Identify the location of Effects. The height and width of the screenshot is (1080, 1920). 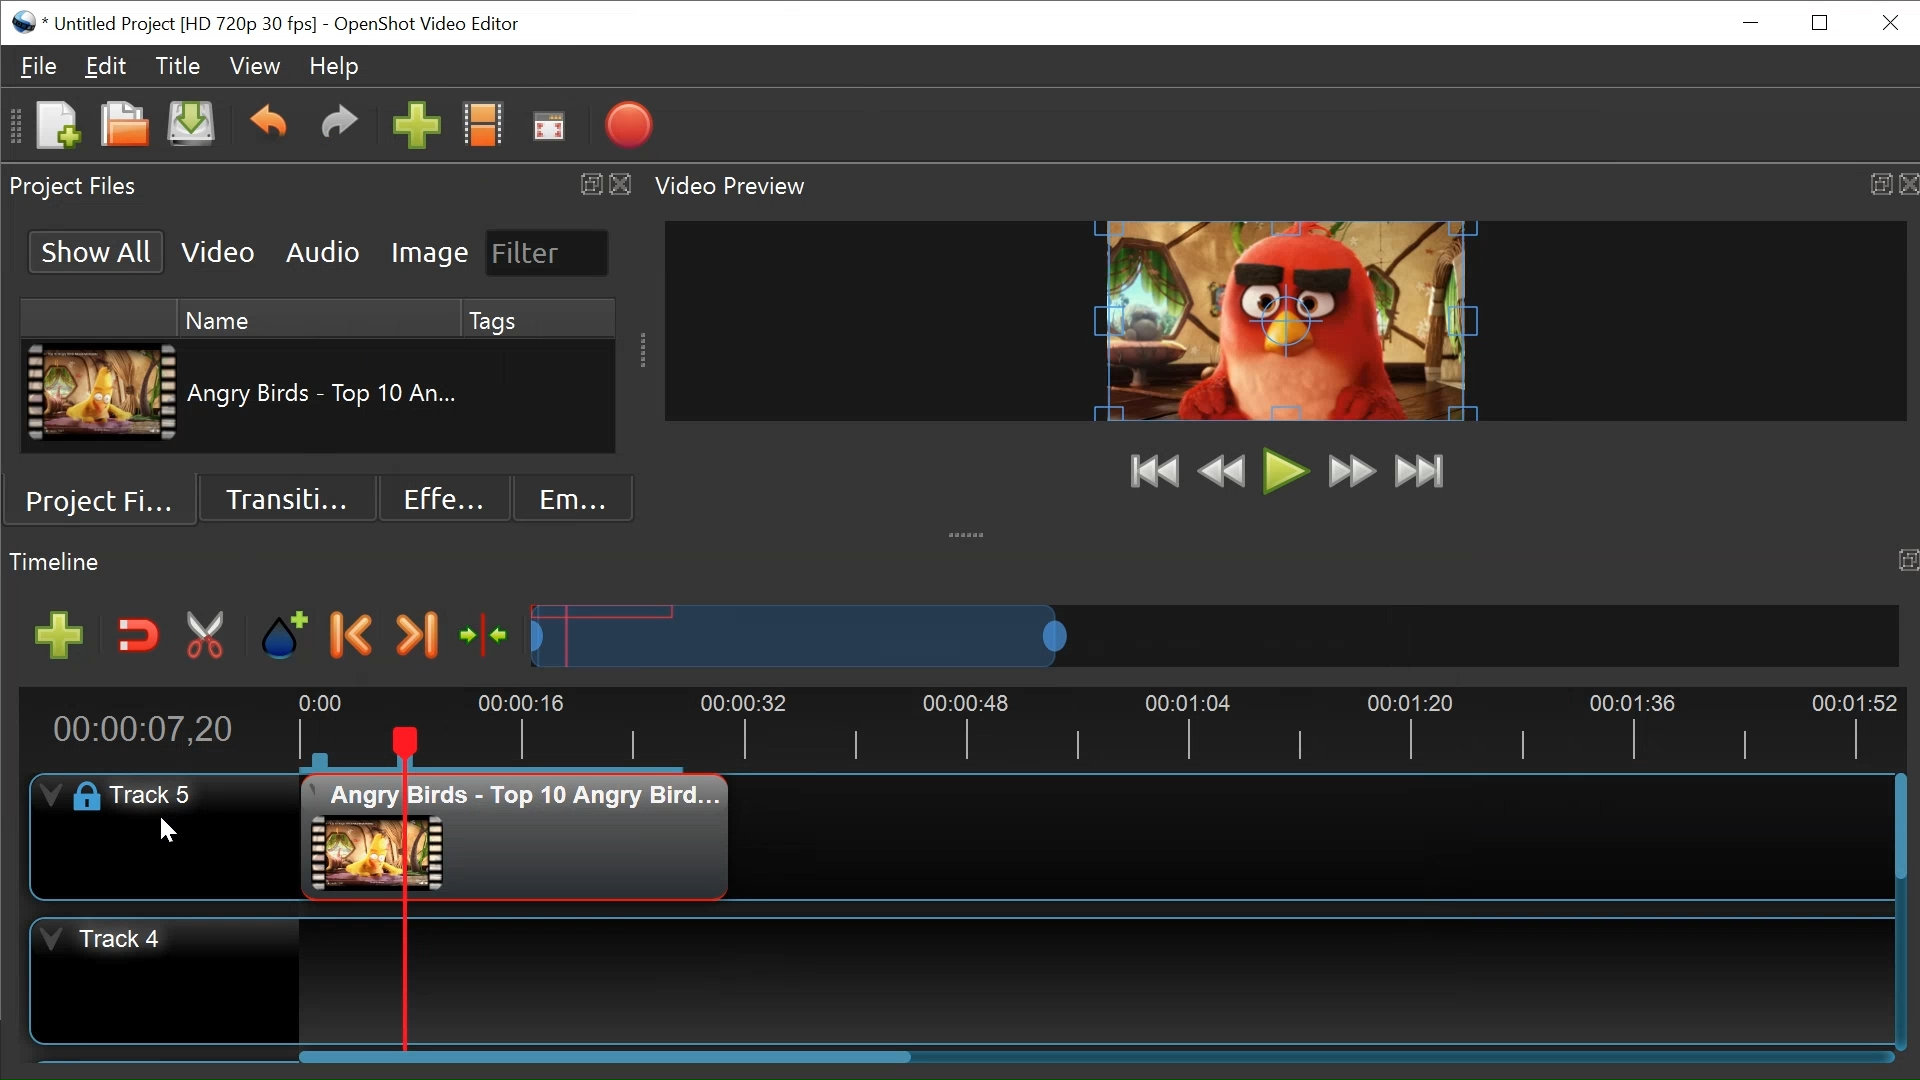
(443, 498).